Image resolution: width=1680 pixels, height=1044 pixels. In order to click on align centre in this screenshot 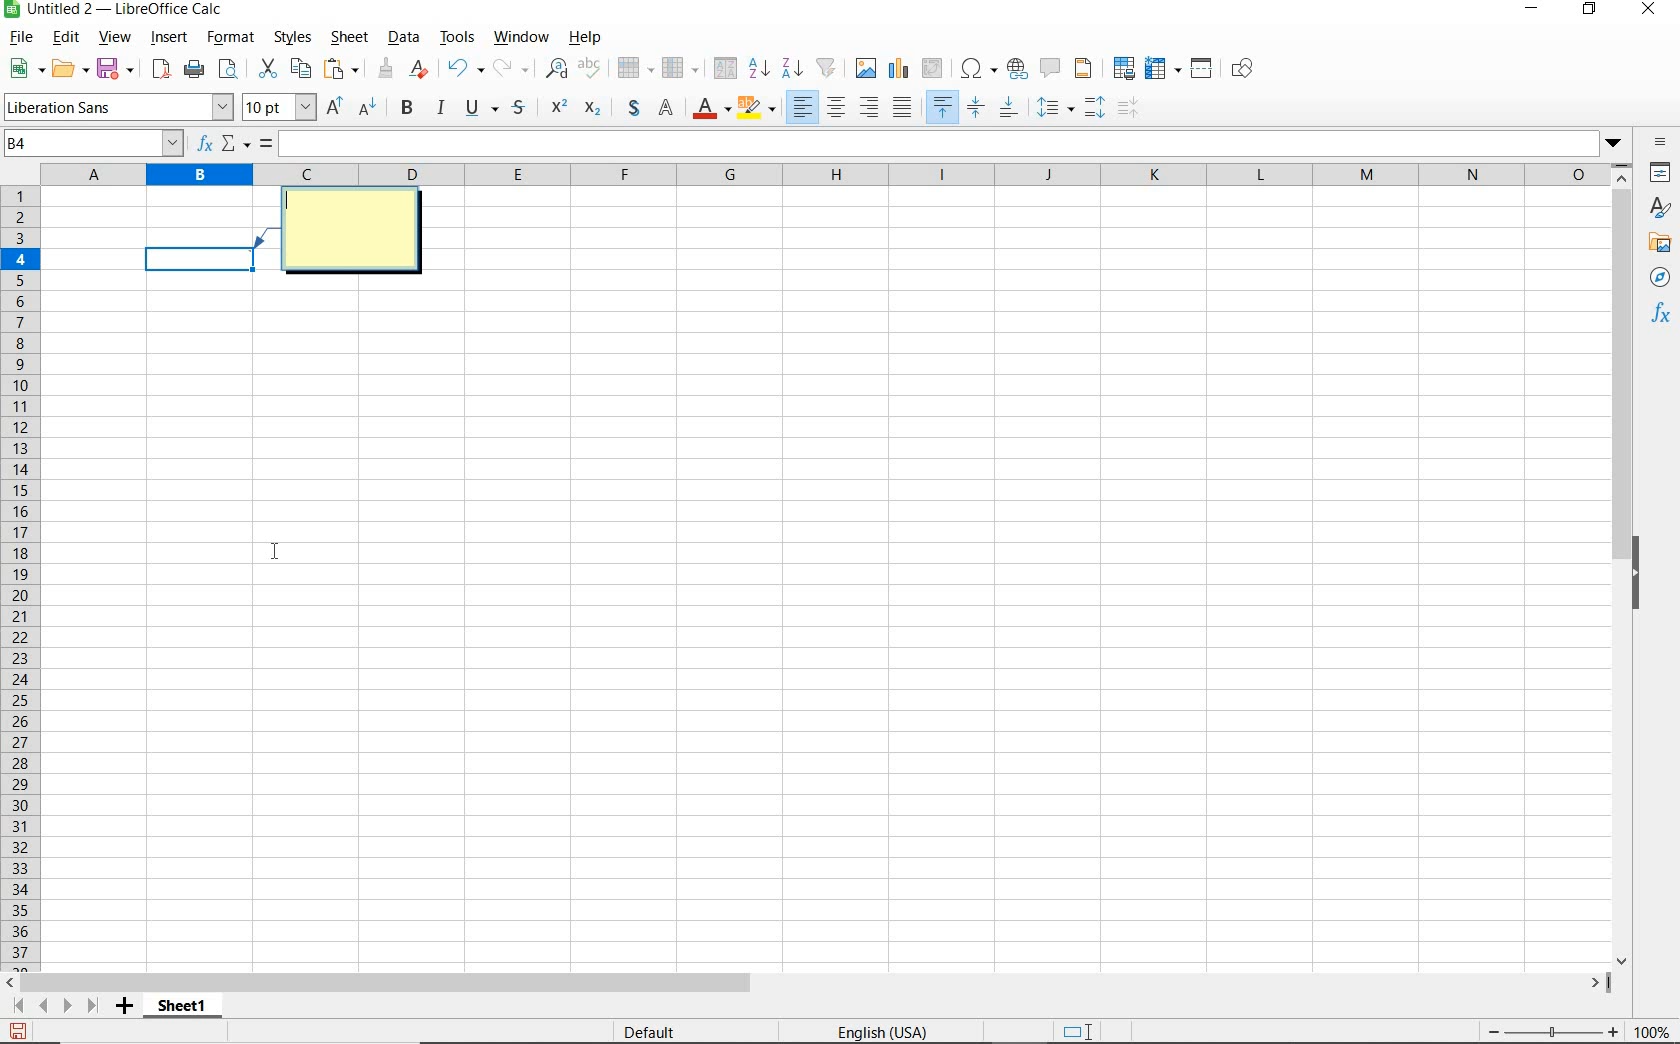, I will do `click(837, 109)`.